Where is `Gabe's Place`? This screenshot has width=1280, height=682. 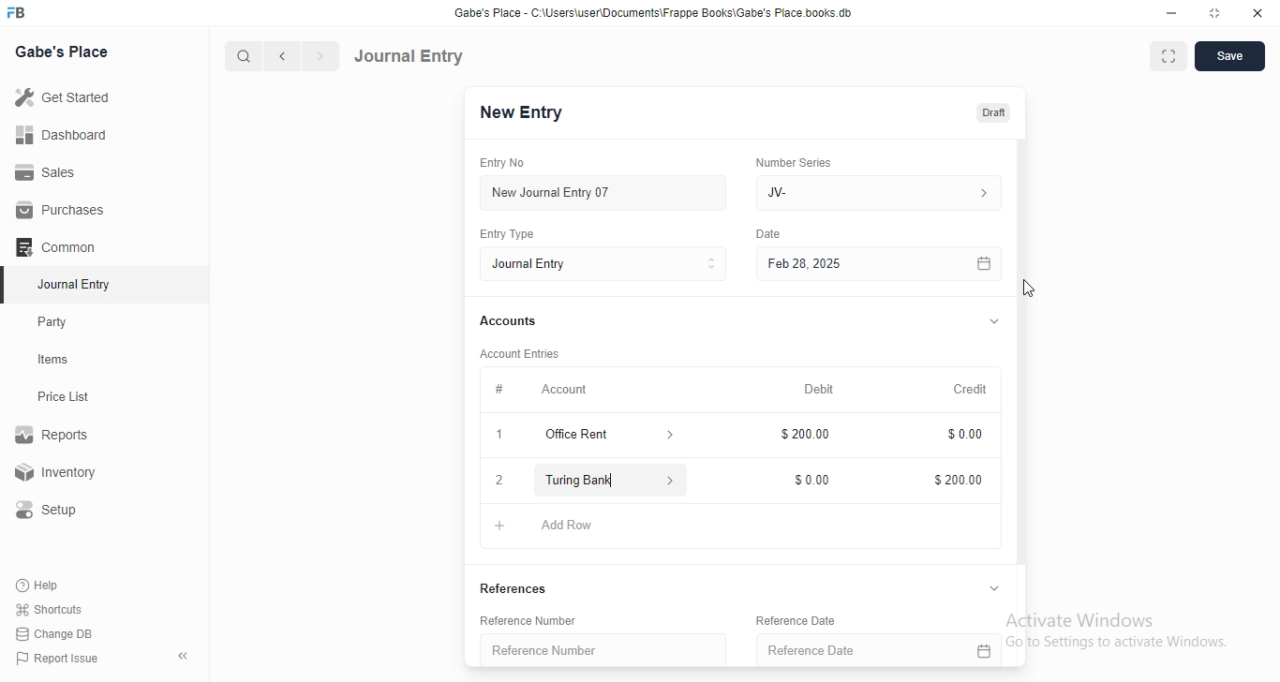 Gabe's Place is located at coordinates (64, 51).